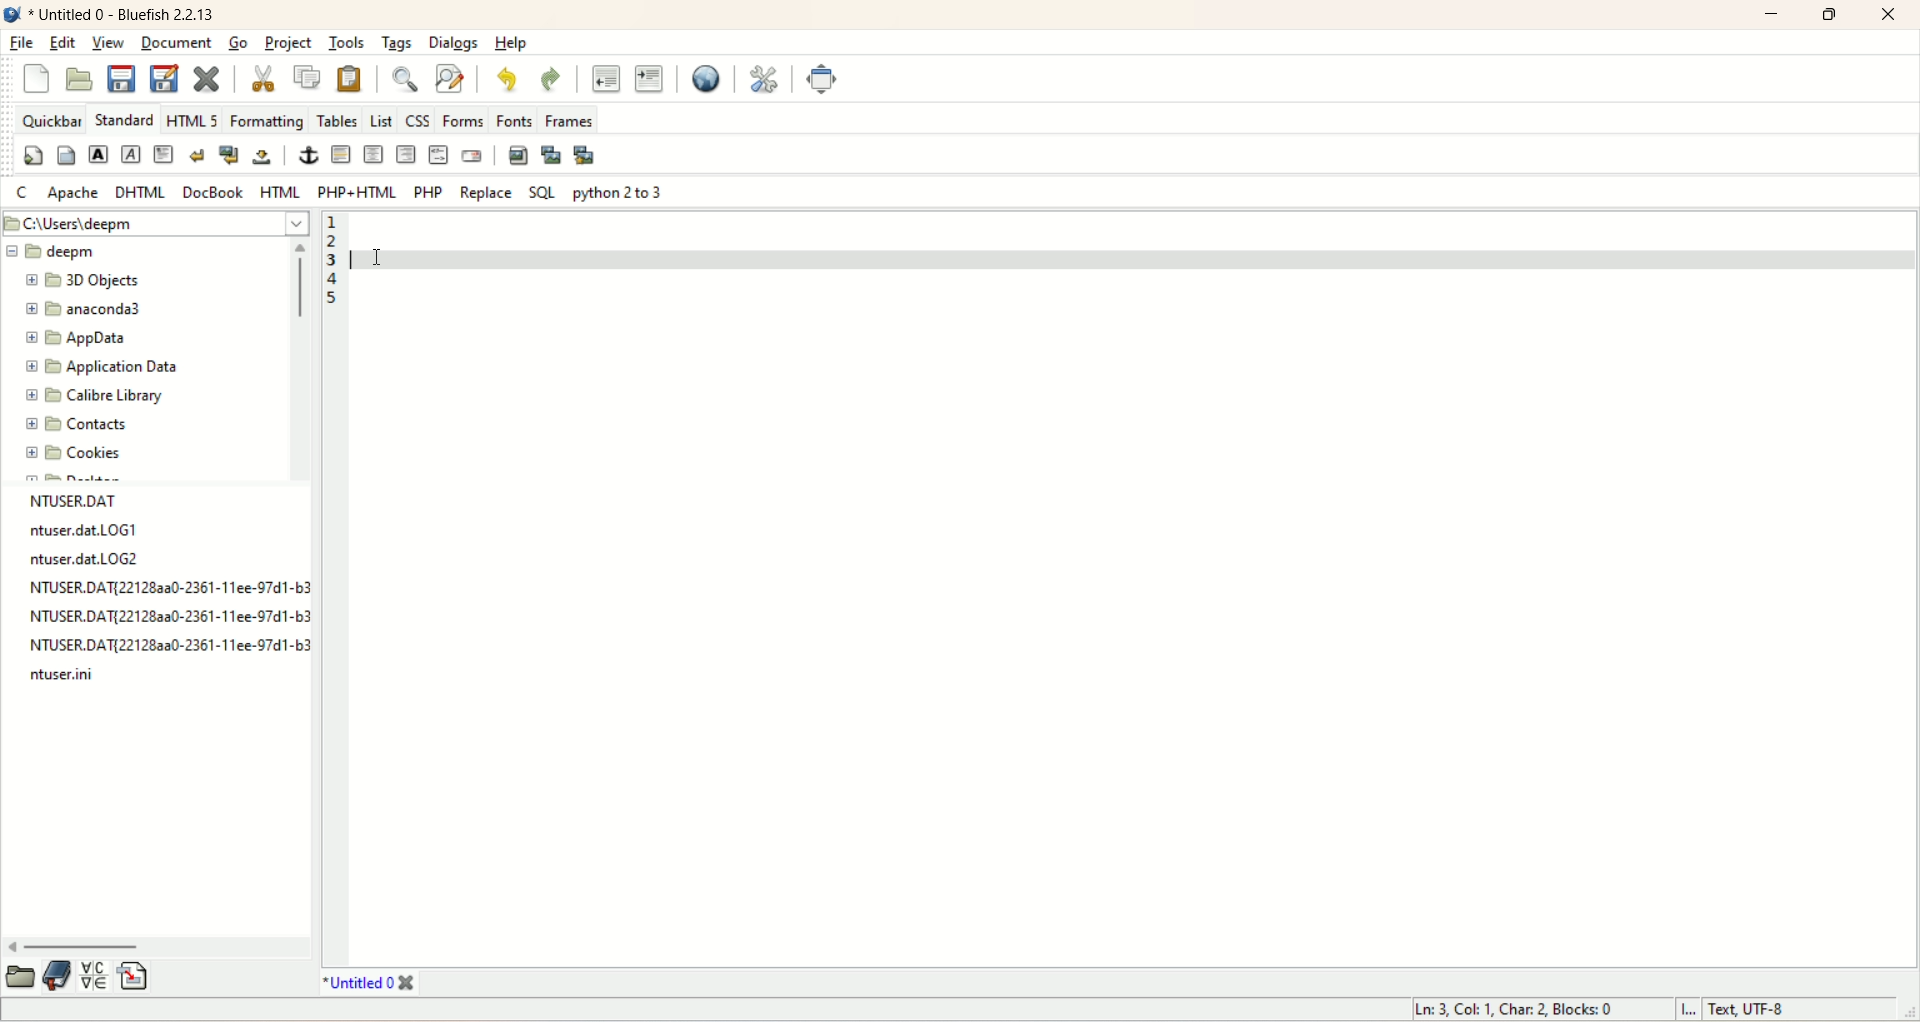 This screenshot has height=1022, width=1920. I want to click on insert file, so click(140, 978).